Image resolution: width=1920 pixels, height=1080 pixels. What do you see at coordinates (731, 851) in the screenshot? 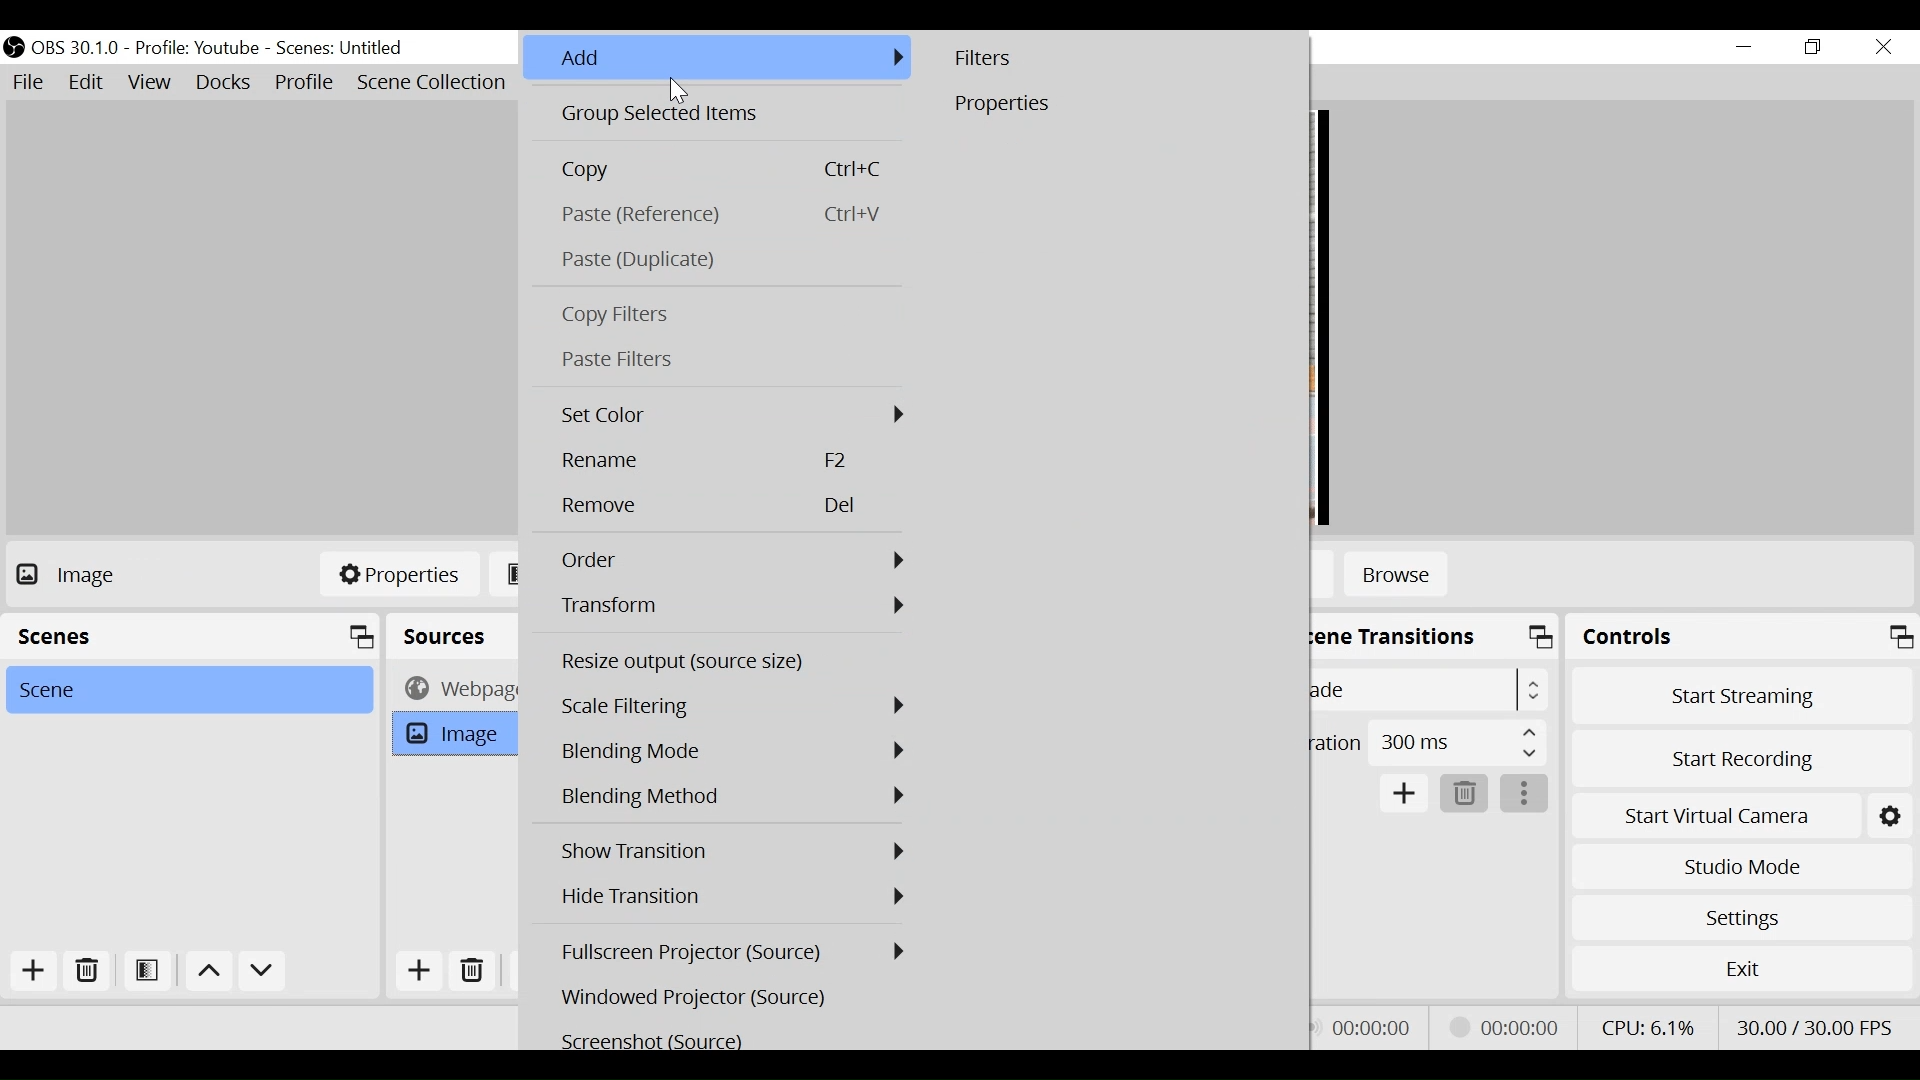
I see `Show Transition` at bounding box center [731, 851].